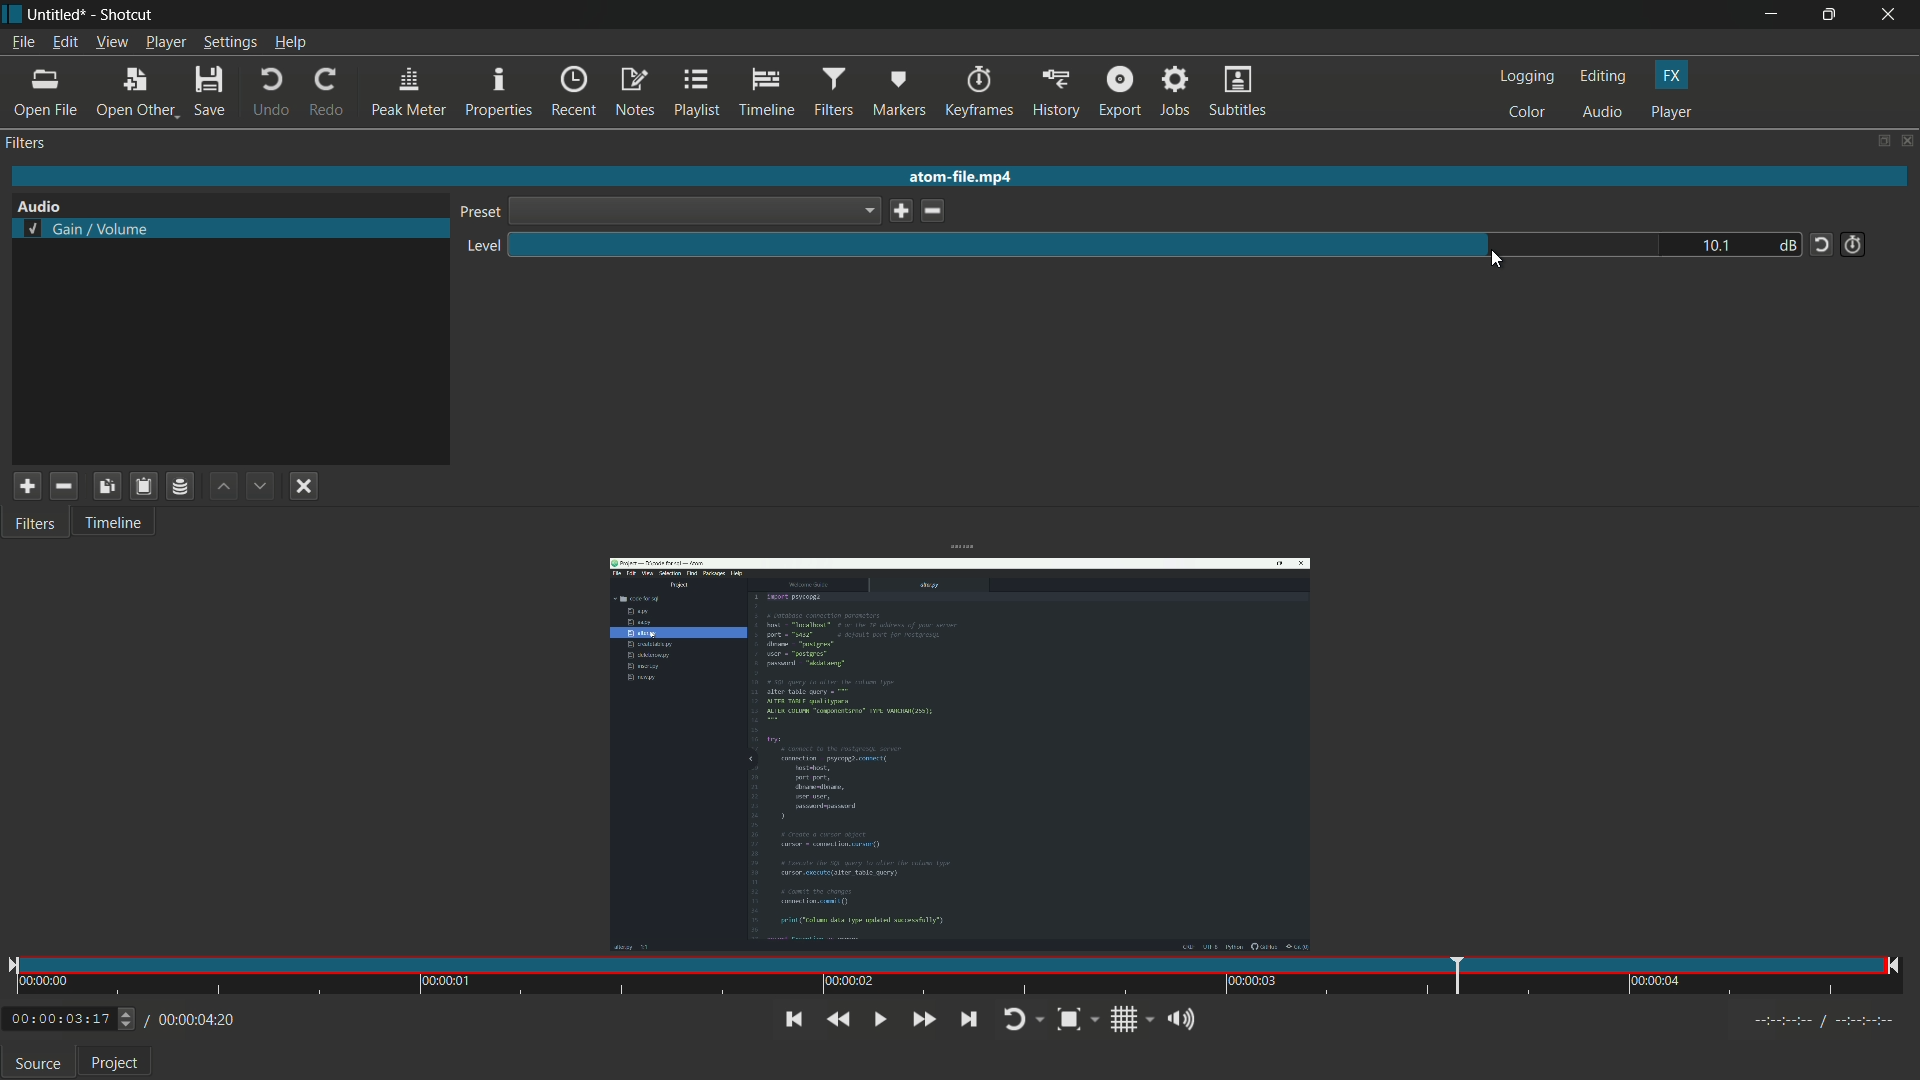 This screenshot has width=1920, height=1080. I want to click on move filter down, so click(263, 486).